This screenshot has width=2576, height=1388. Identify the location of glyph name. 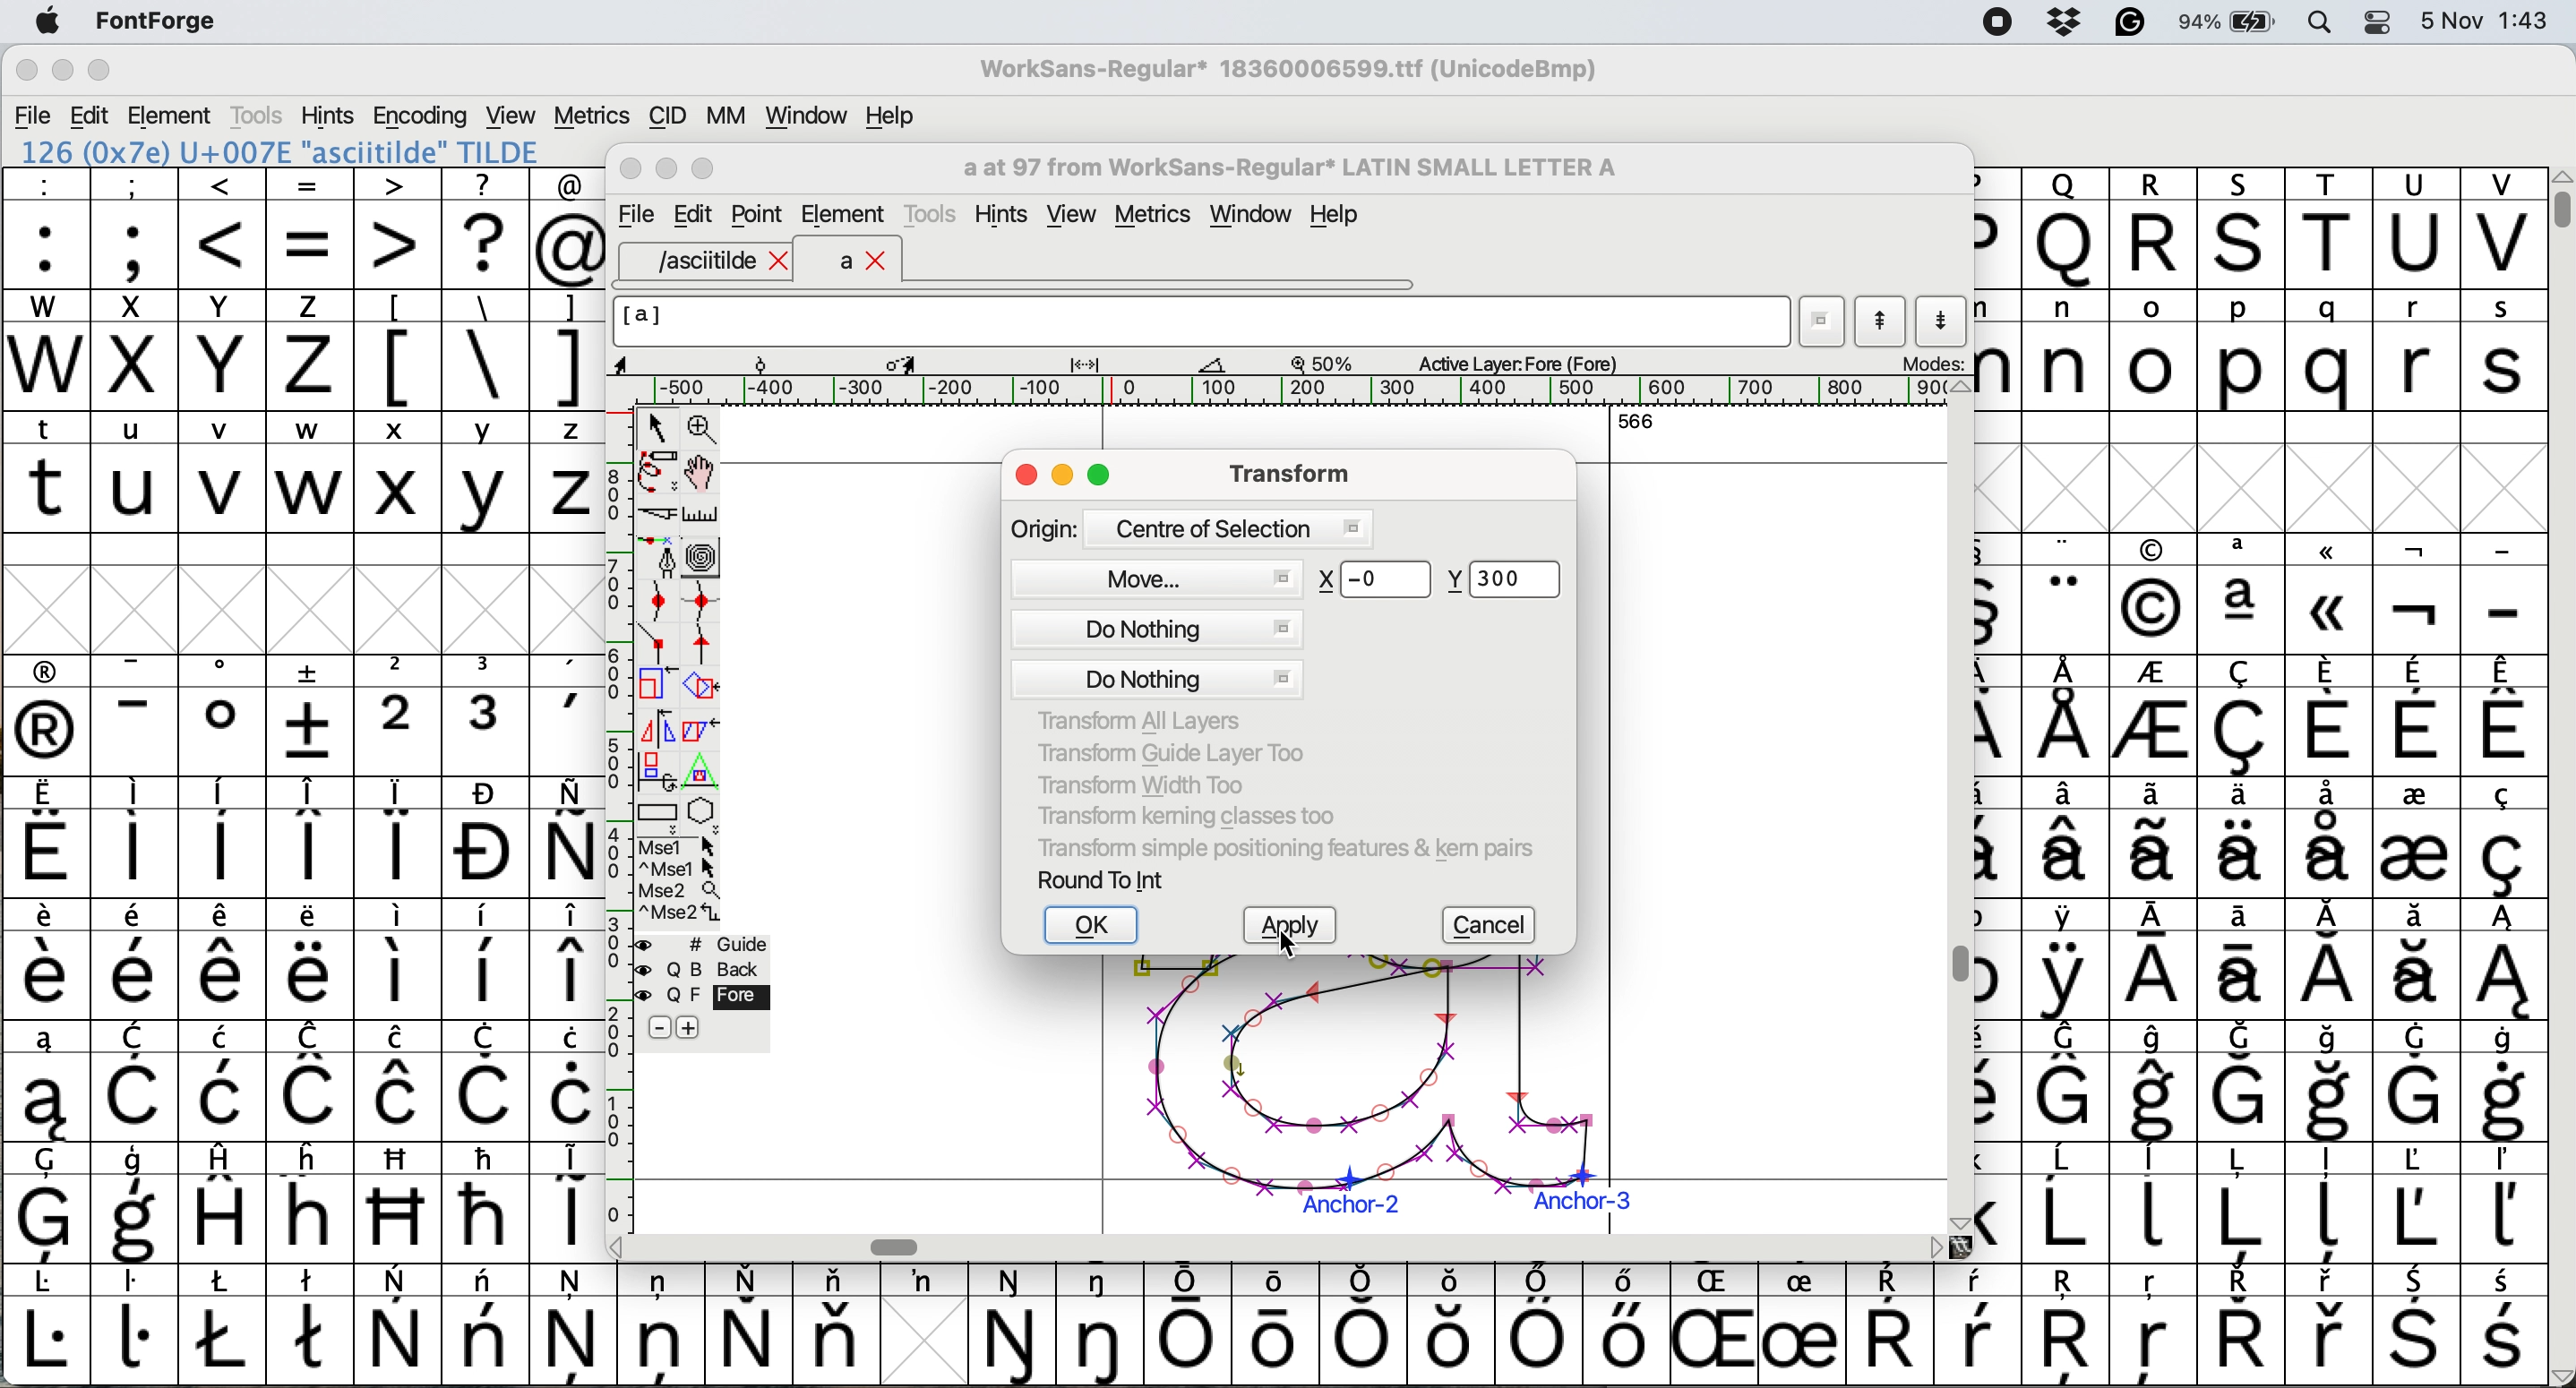
(1287, 168).